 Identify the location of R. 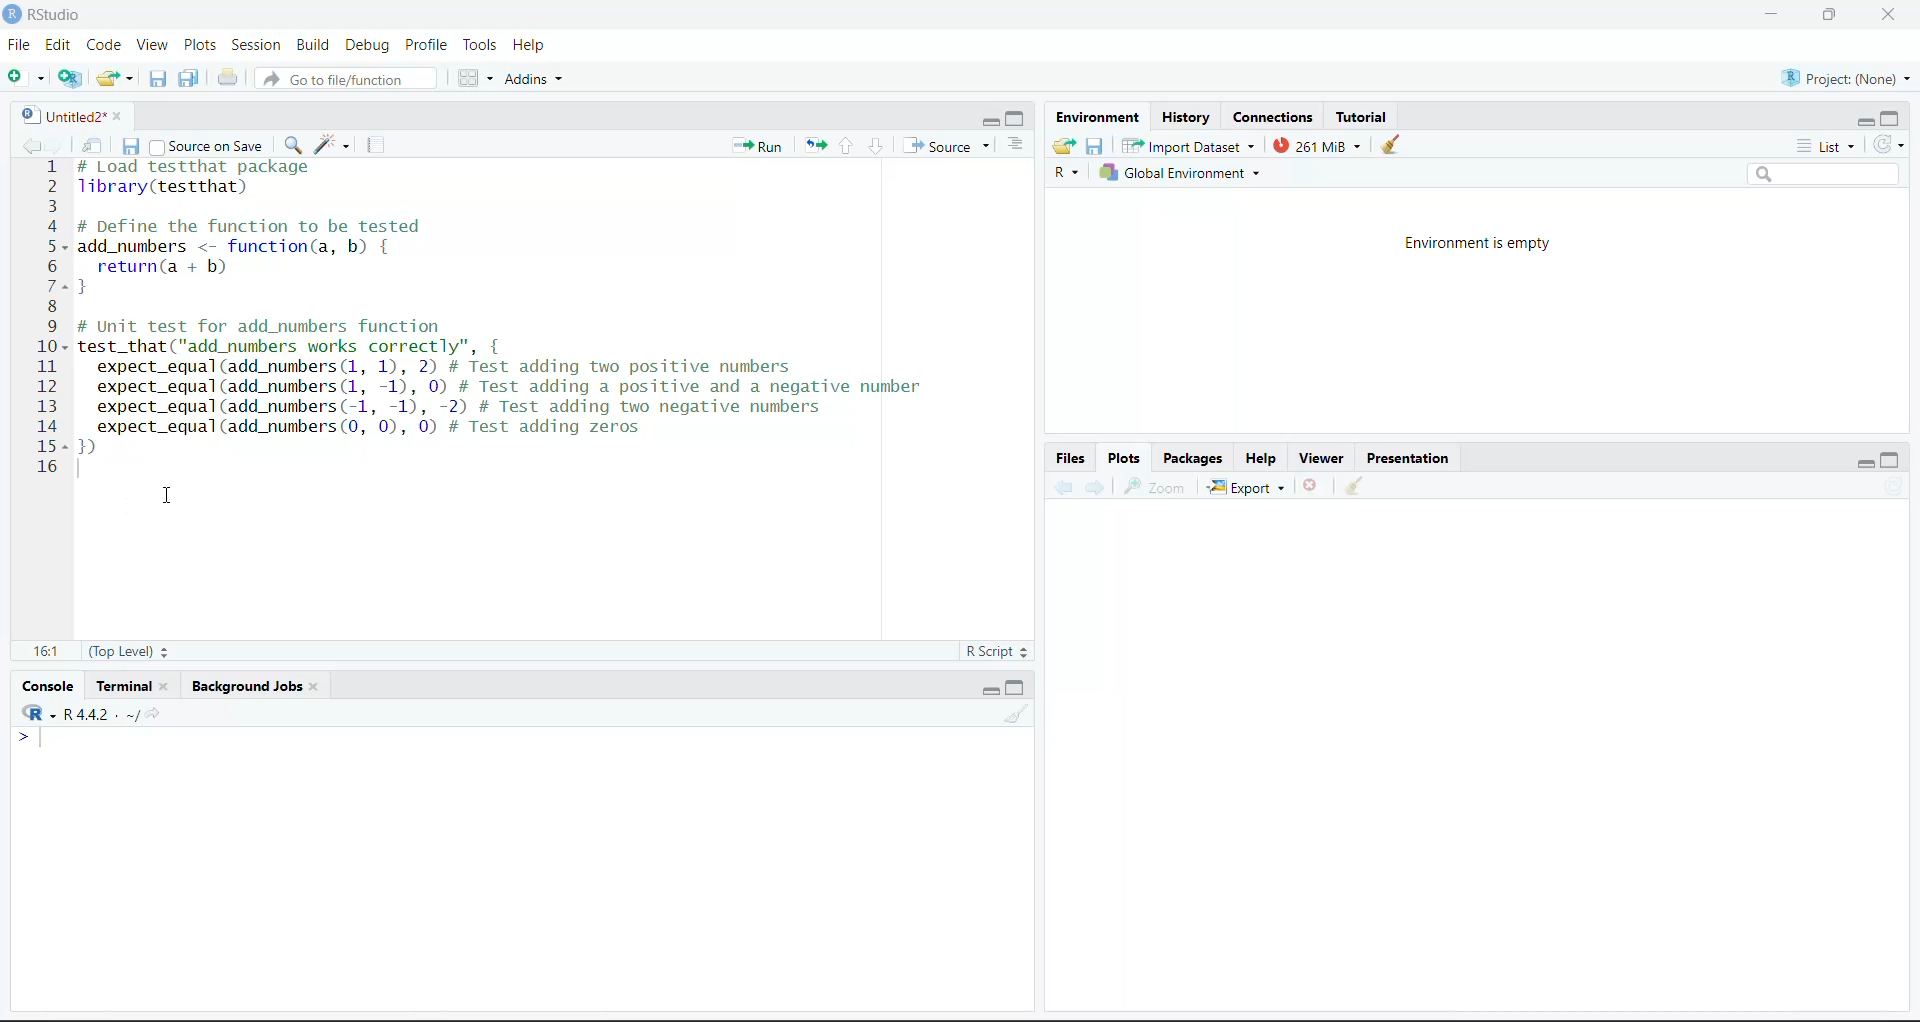
(1063, 172).